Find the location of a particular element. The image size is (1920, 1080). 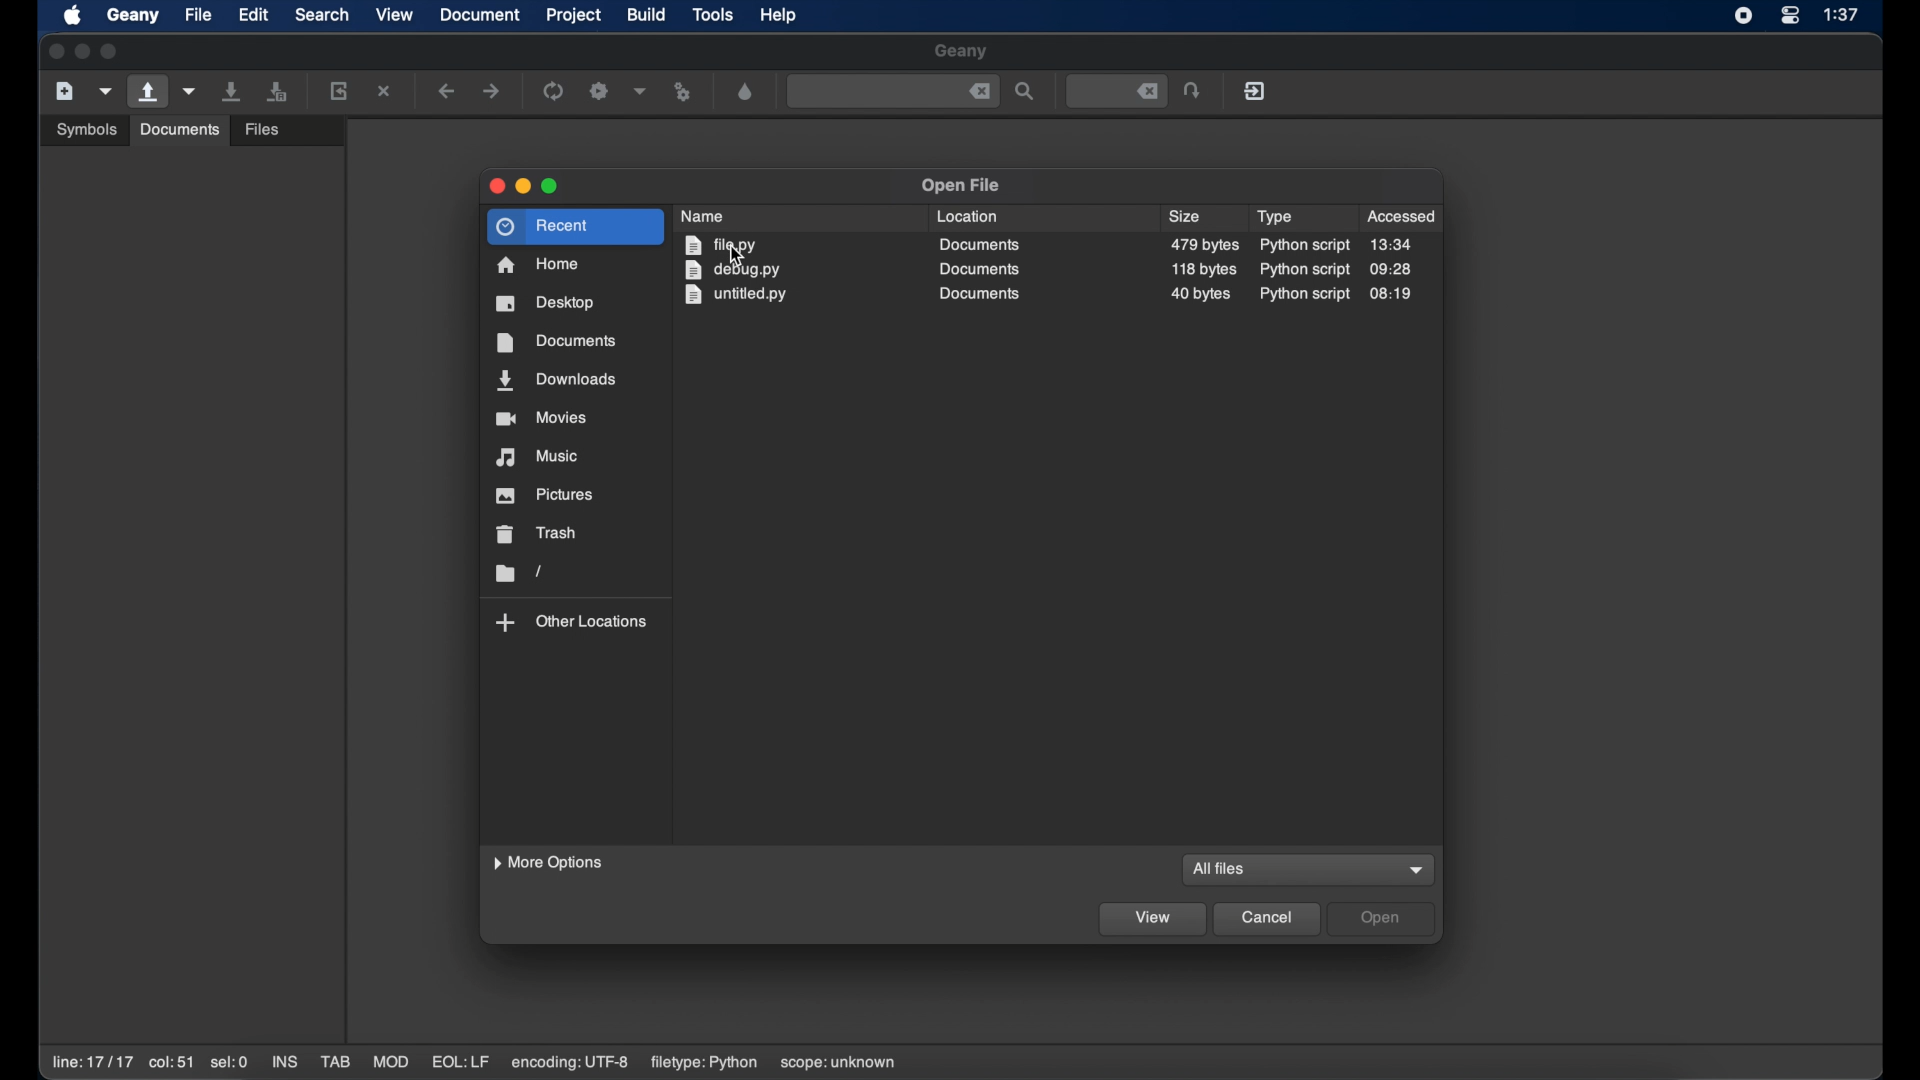

project is located at coordinates (574, 15).